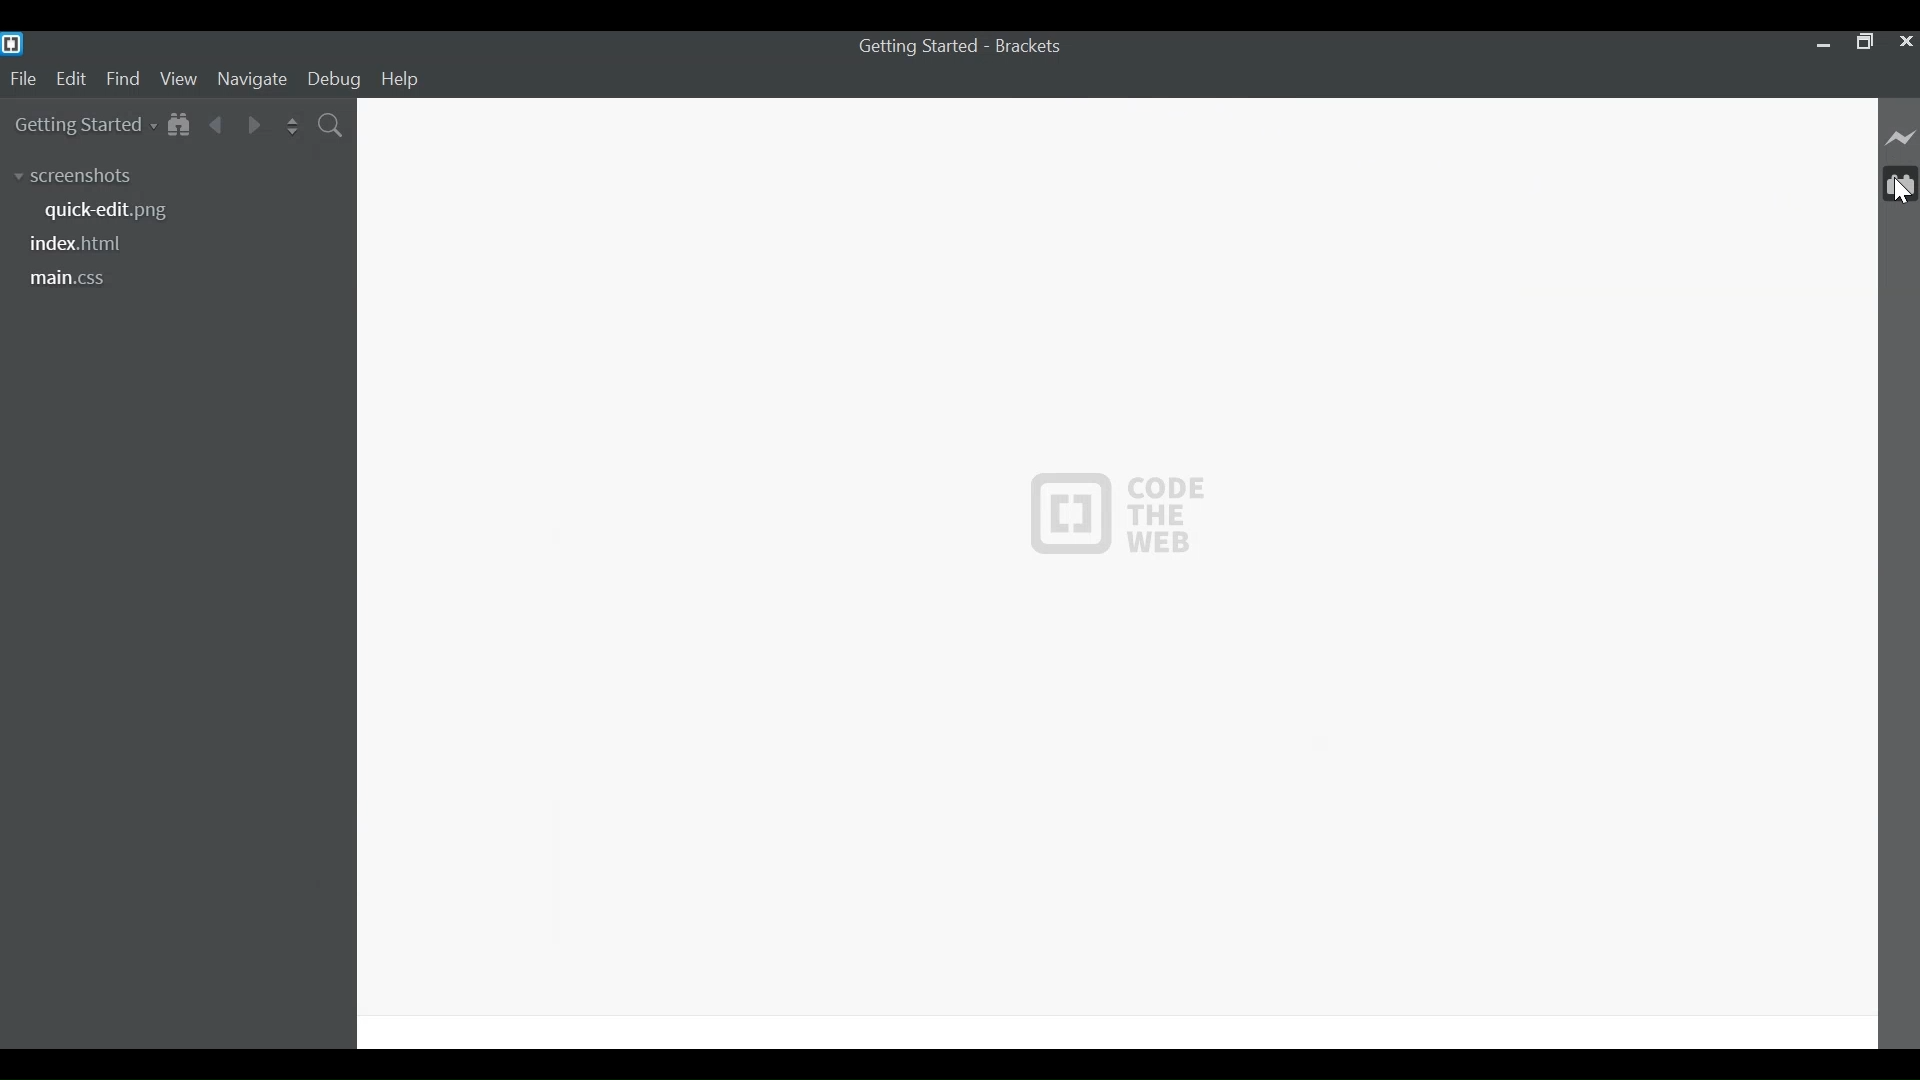 This screenshot has height=1080, width=1920. What do you see at coordinates (1900, 140) in the screenshot?
I see `Live Preview` at bounding box center [1900, 140].